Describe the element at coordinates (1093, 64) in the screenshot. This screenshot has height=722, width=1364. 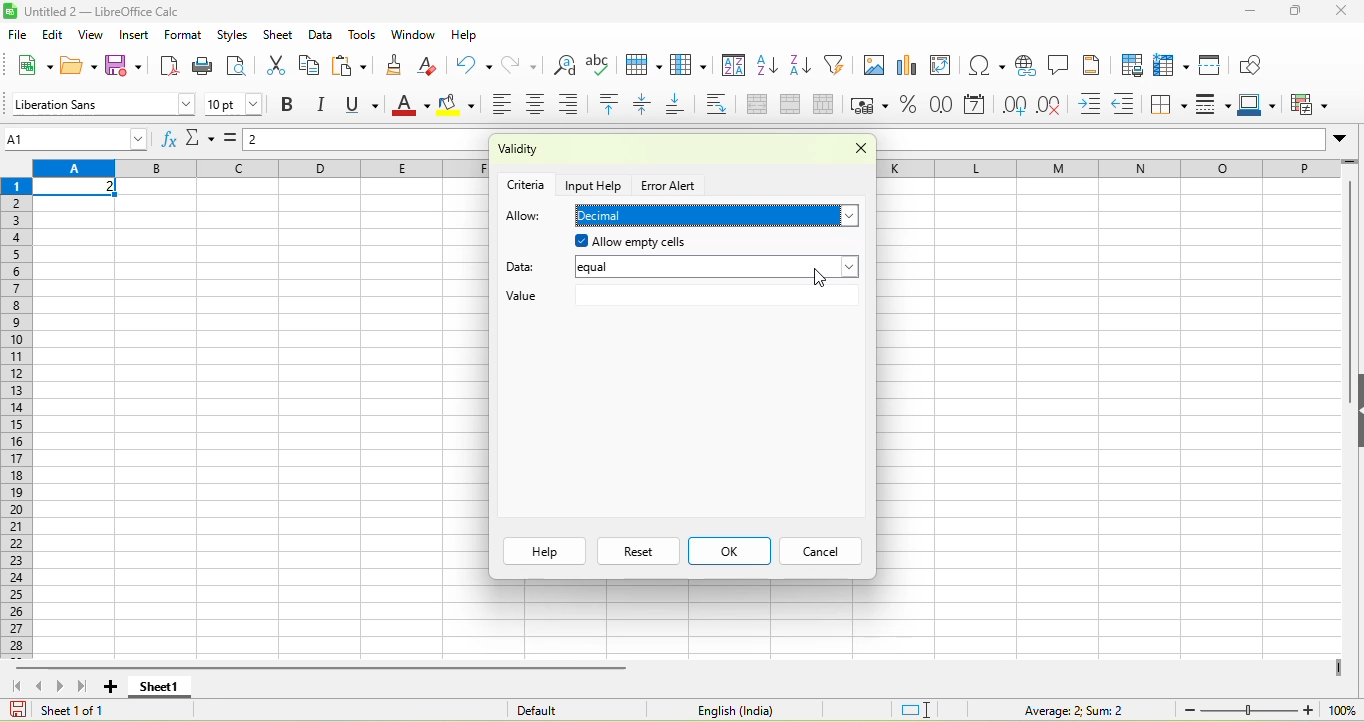
I see `headers and footers` at that location.